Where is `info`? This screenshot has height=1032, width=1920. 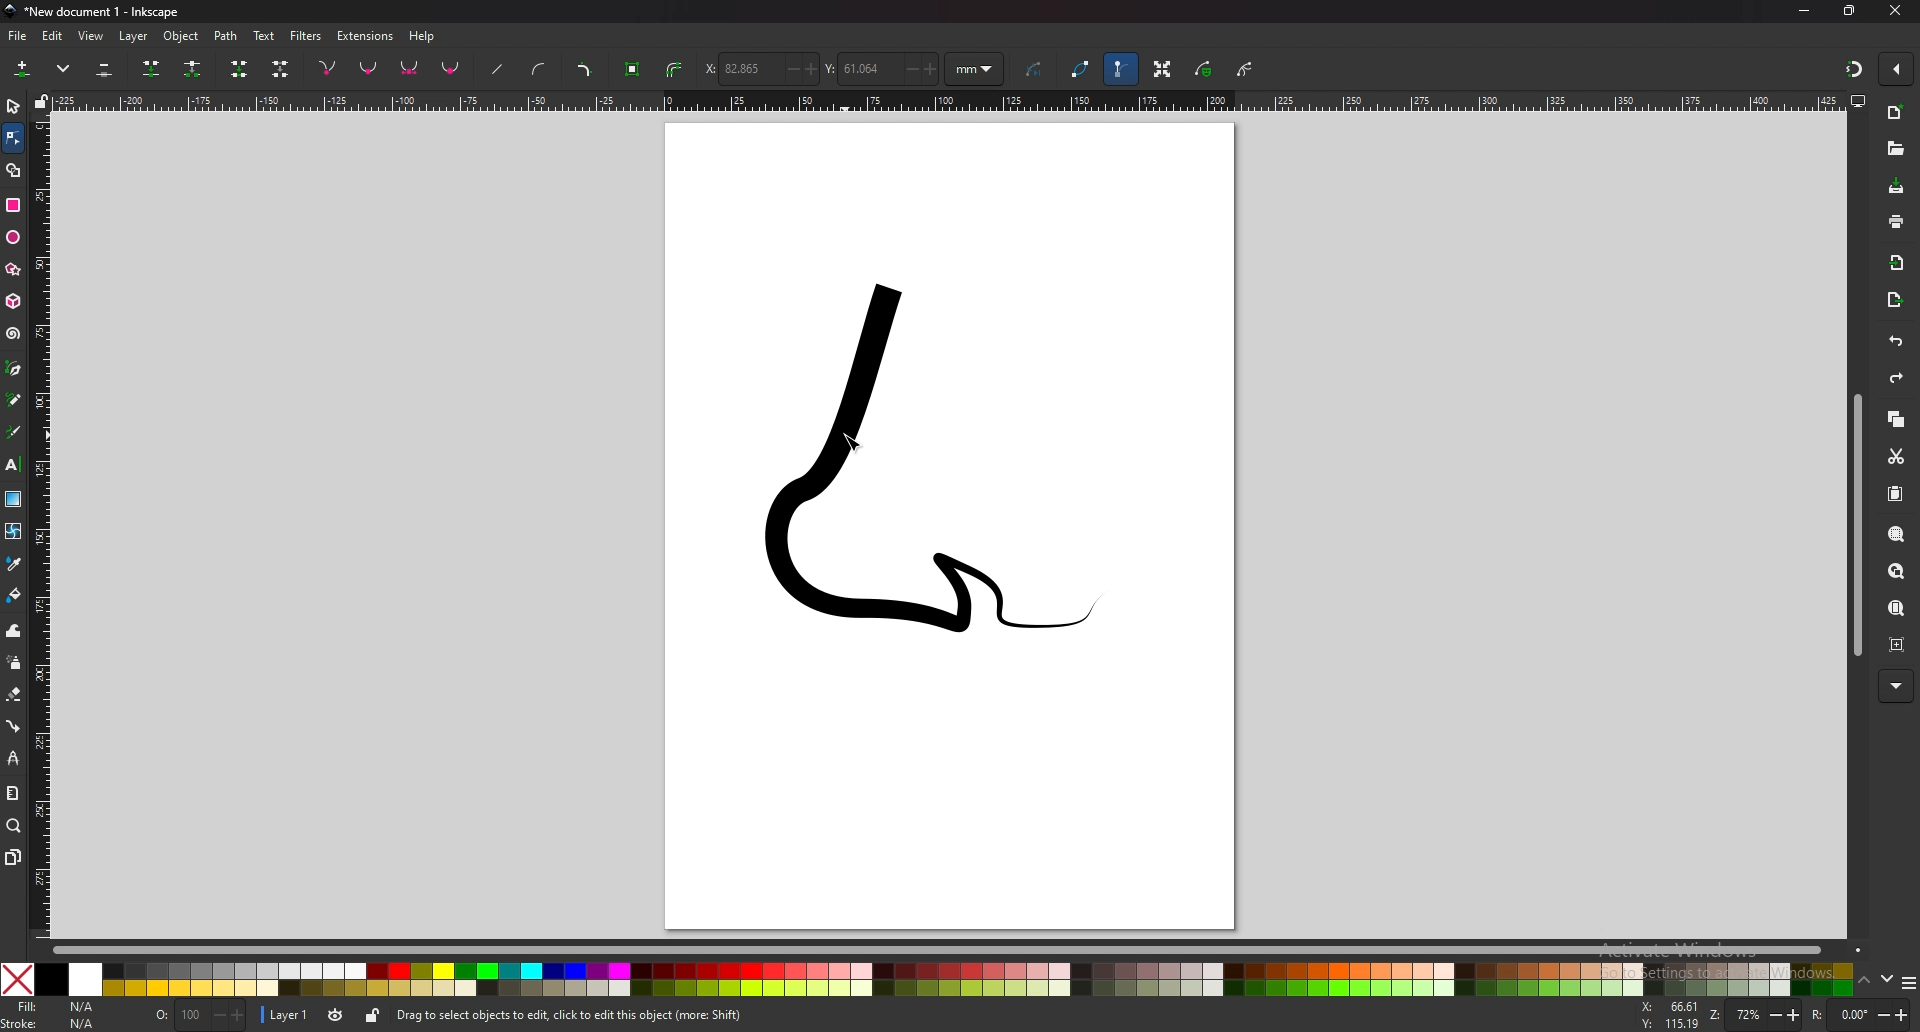
info is located at coordinates (678, 1015).